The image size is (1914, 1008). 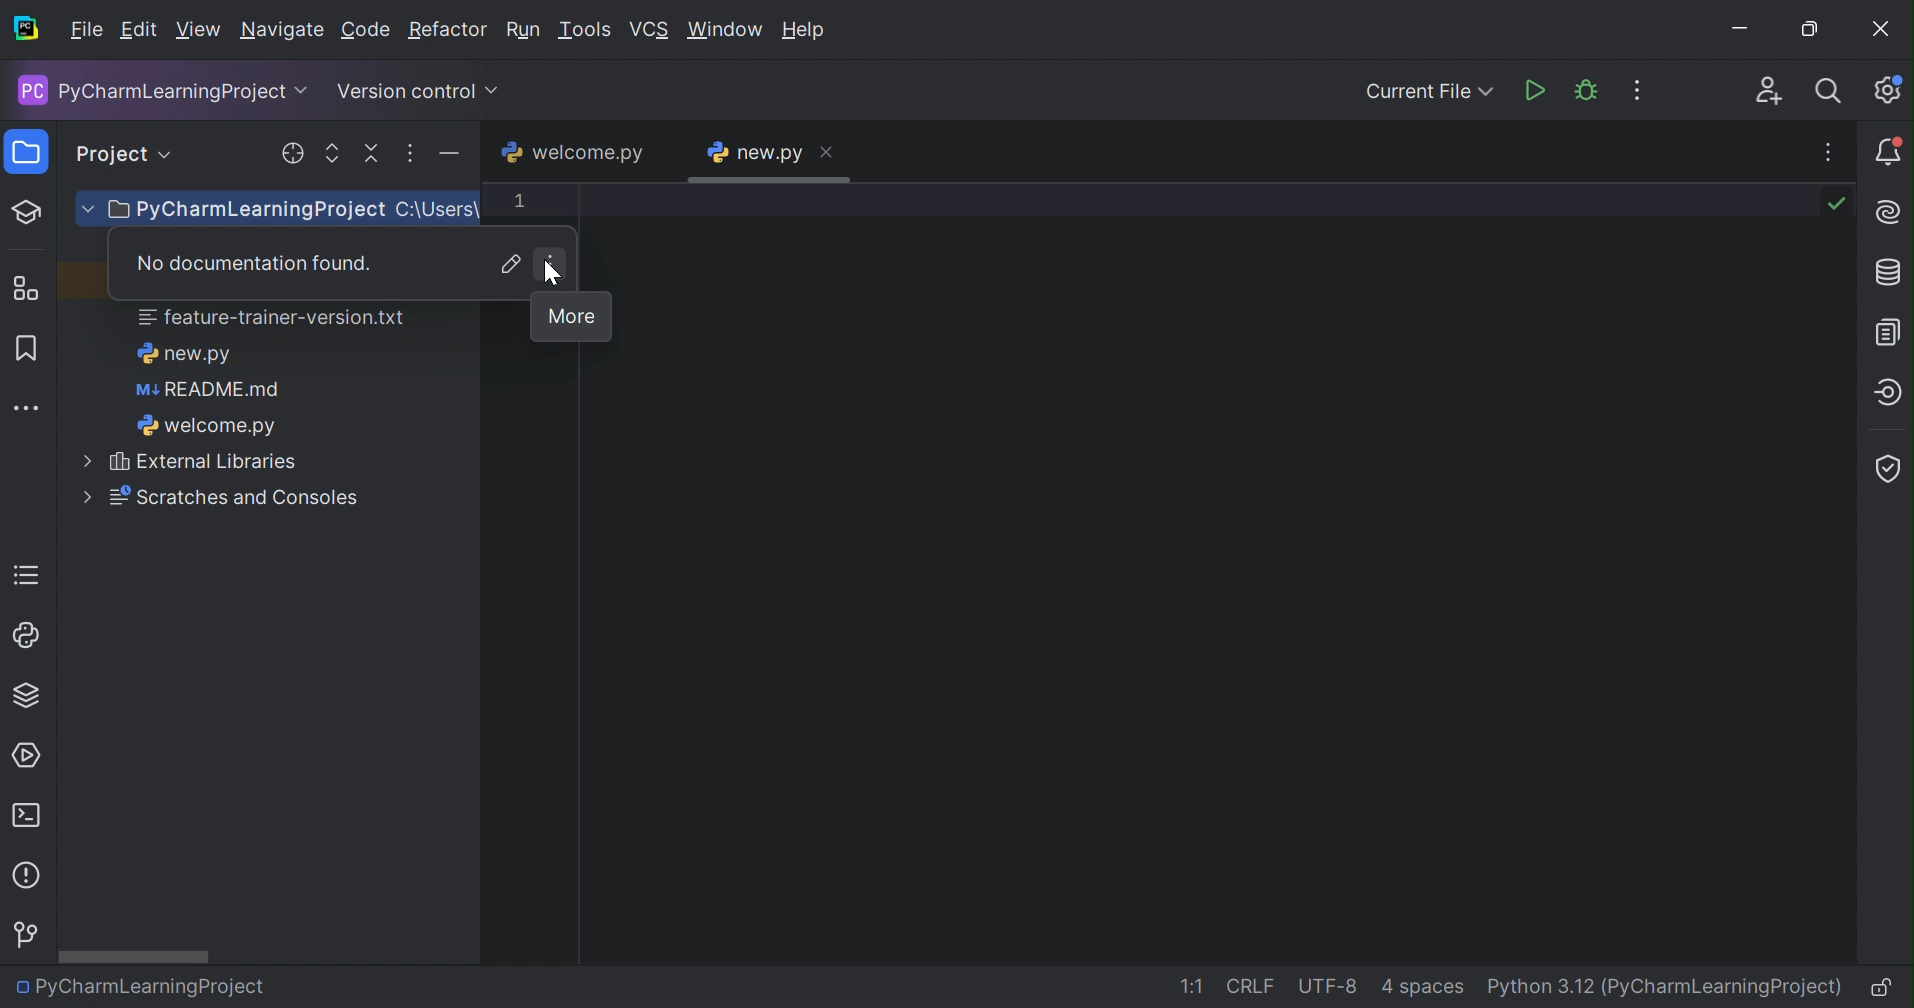 I want to click on Project icon, so click(x=22, y=153).